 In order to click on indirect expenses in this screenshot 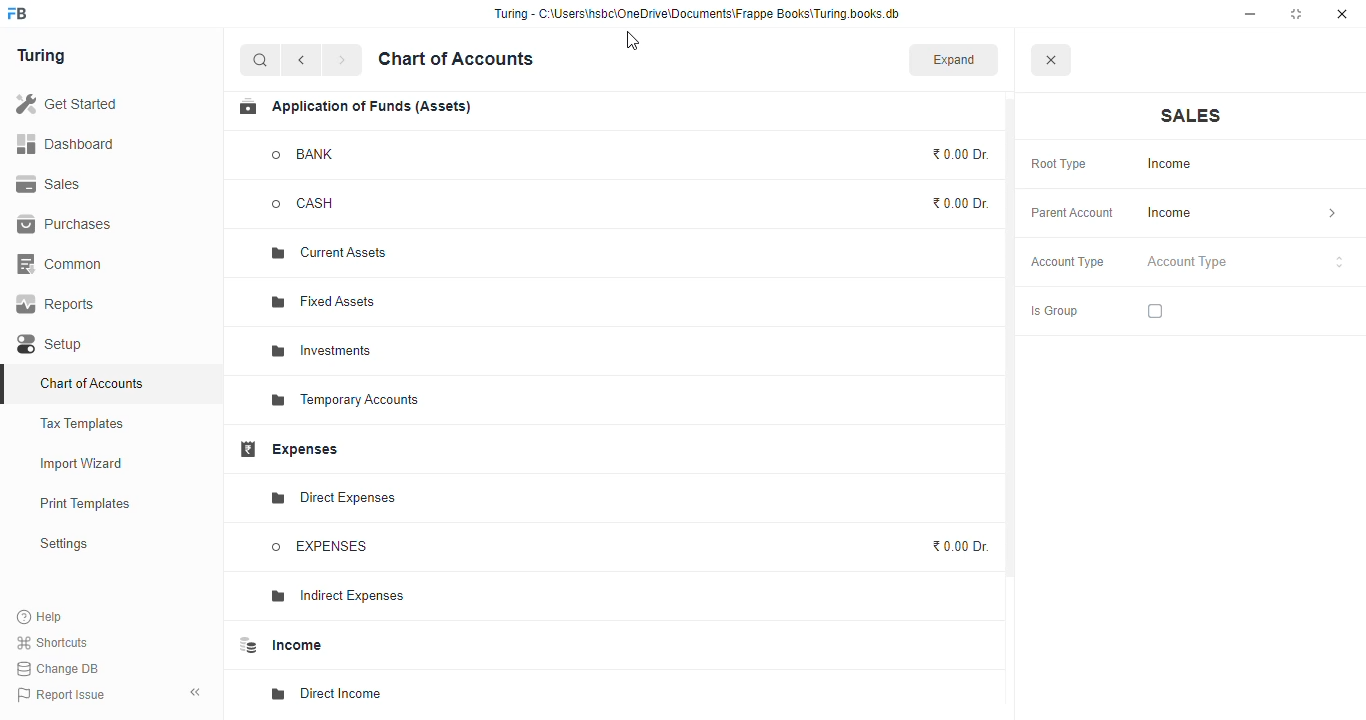, I will do `click(334, 596)`.